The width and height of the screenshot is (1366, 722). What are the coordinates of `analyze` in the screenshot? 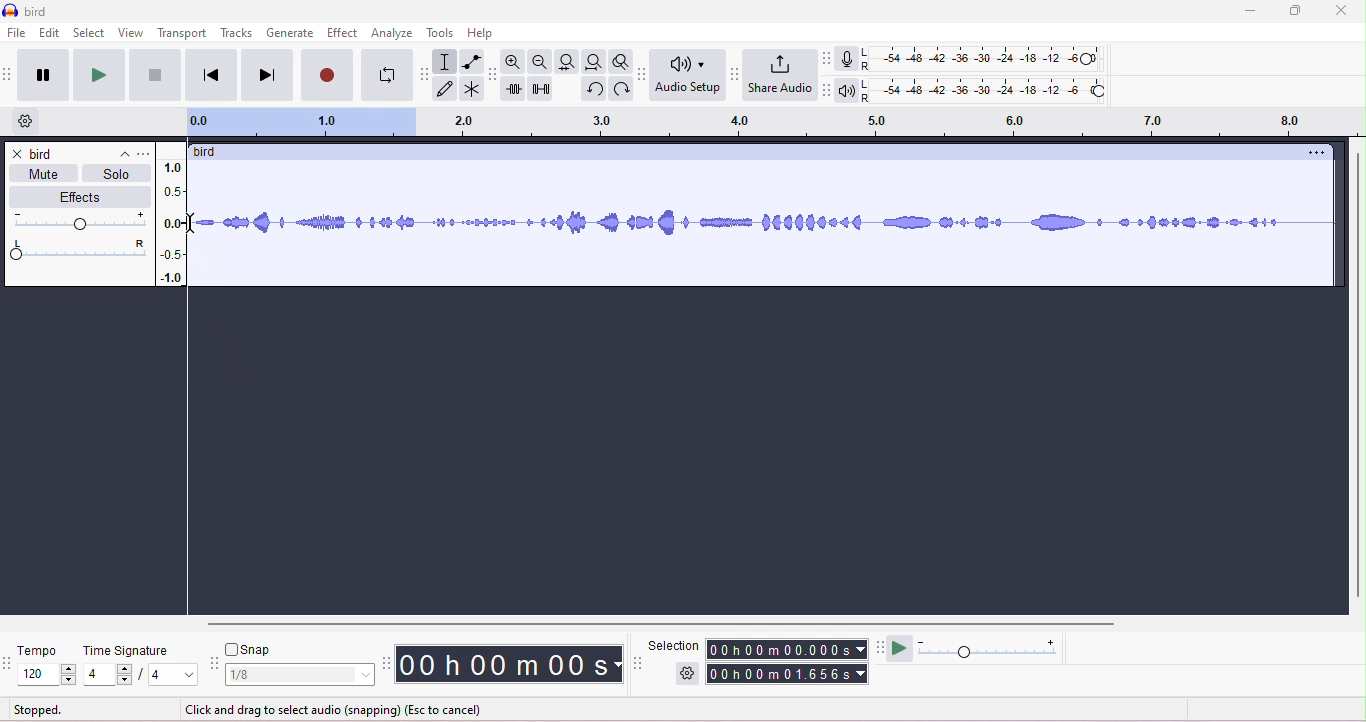 It's located at (392, 34).